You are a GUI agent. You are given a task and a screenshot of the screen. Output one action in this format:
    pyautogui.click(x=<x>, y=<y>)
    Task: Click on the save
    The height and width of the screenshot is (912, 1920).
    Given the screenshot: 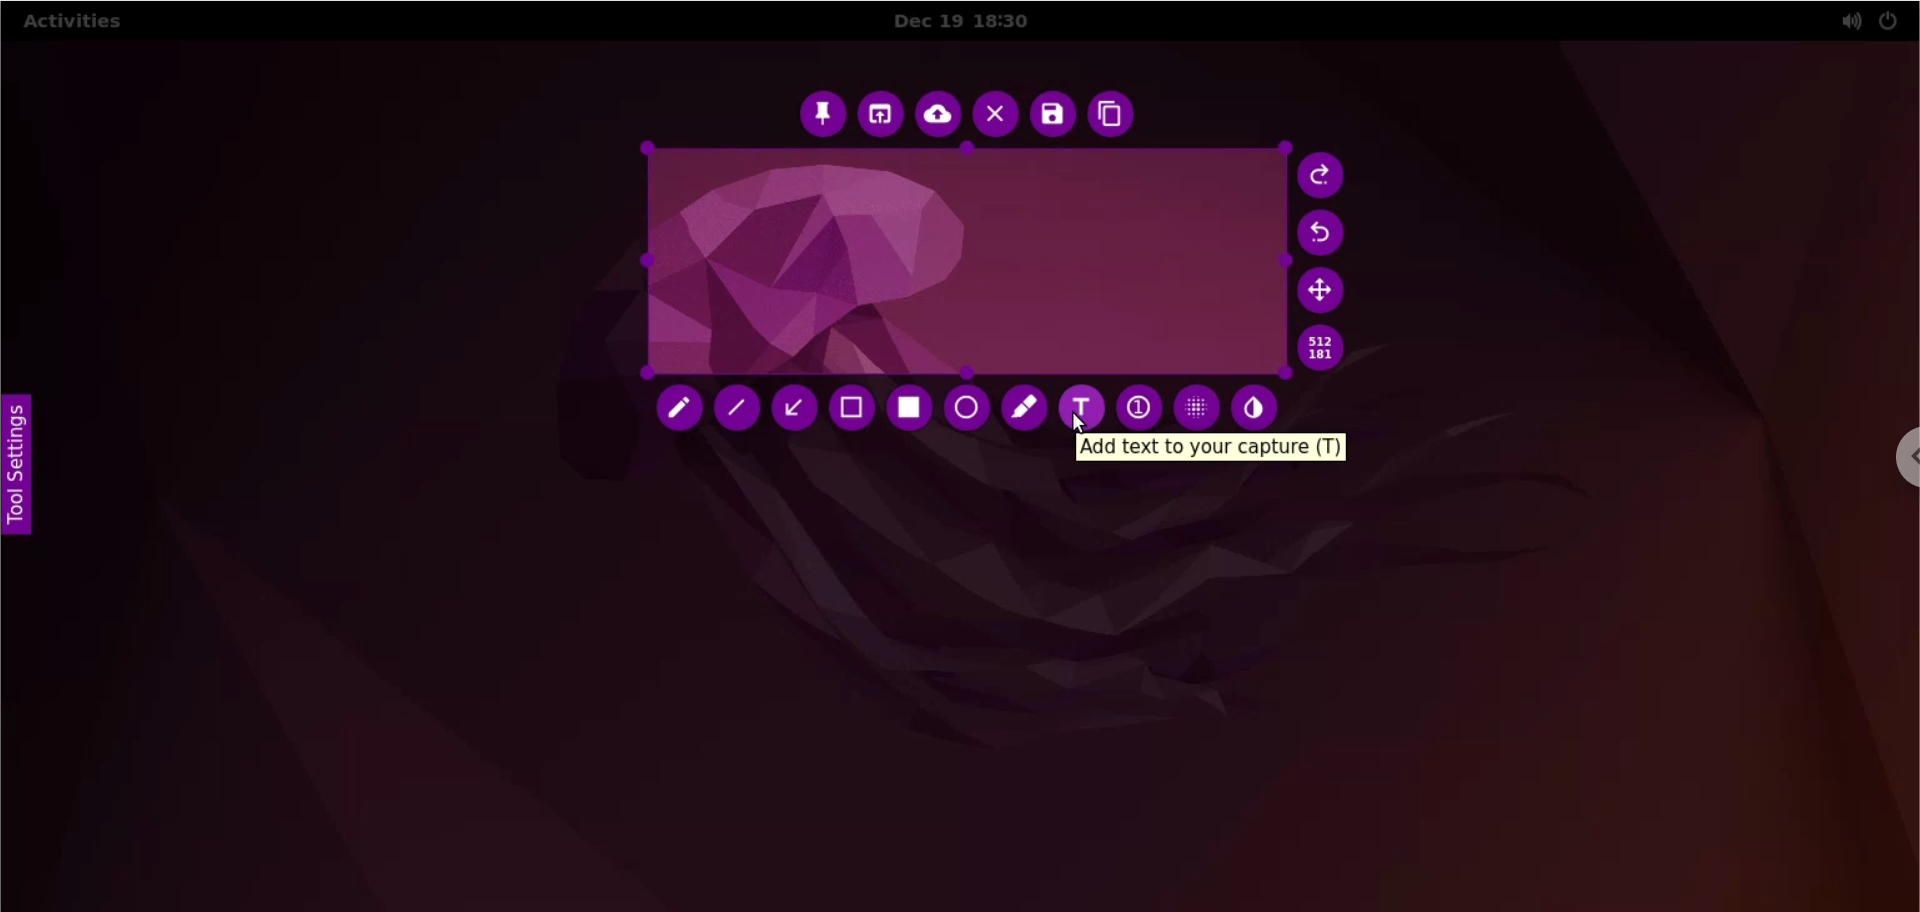 What is the action you would take?
    pyautogui.click(x=1051, y=115)
    